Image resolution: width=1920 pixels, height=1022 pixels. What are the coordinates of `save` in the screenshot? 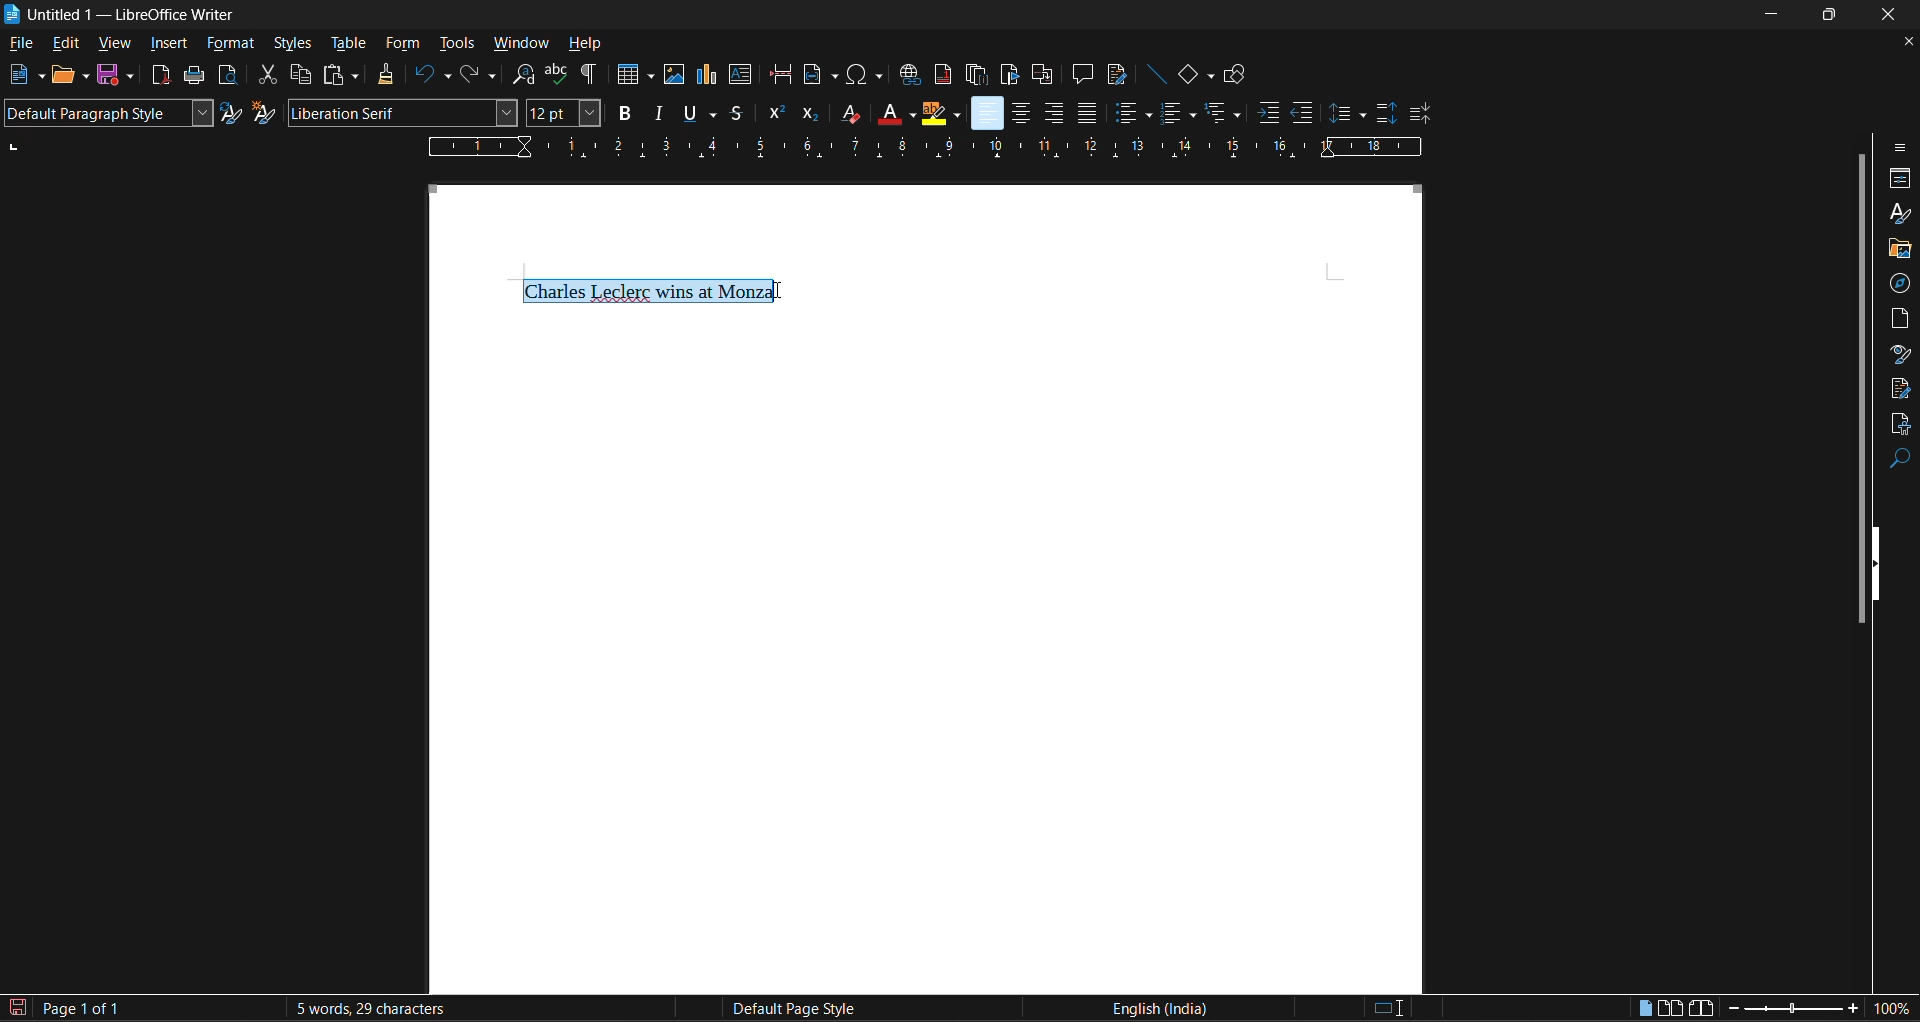 It's located at (119, 77).